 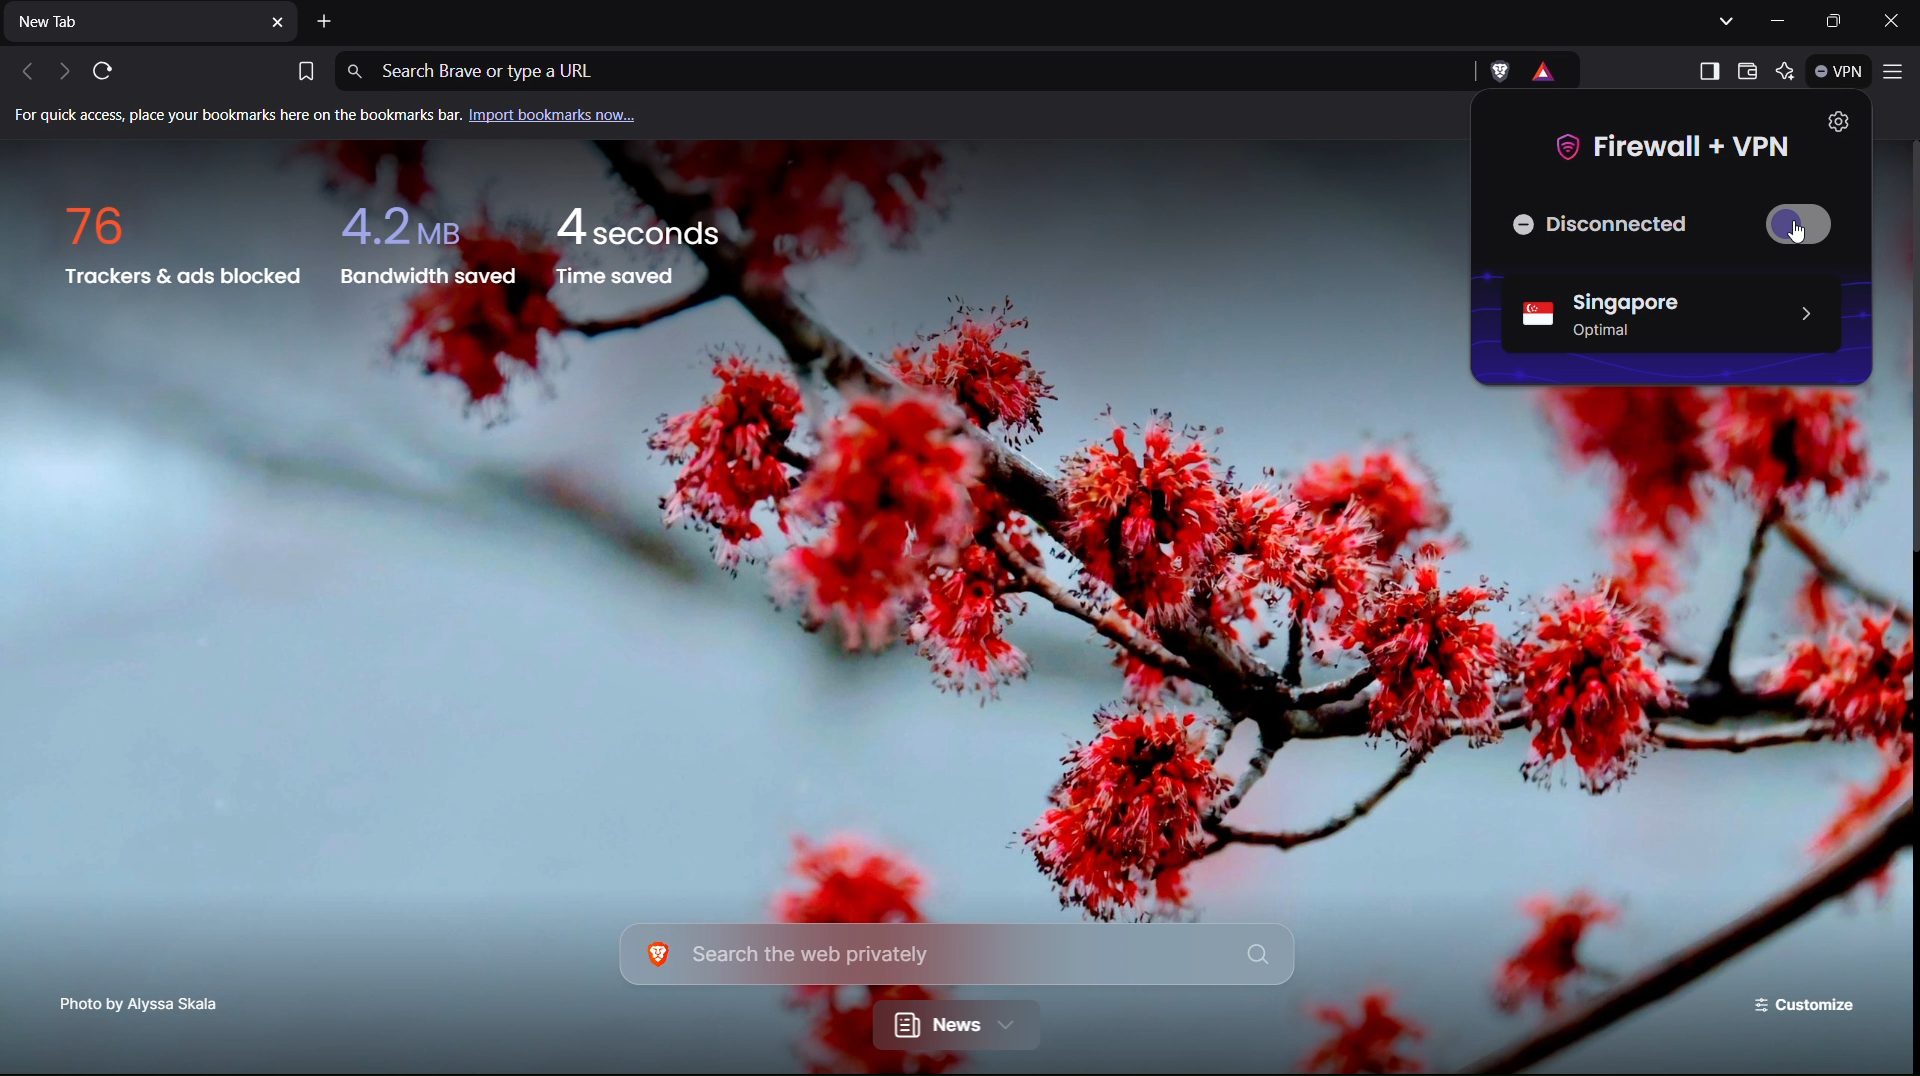 I want to click on Maximize, so click(x=1841, y=22).